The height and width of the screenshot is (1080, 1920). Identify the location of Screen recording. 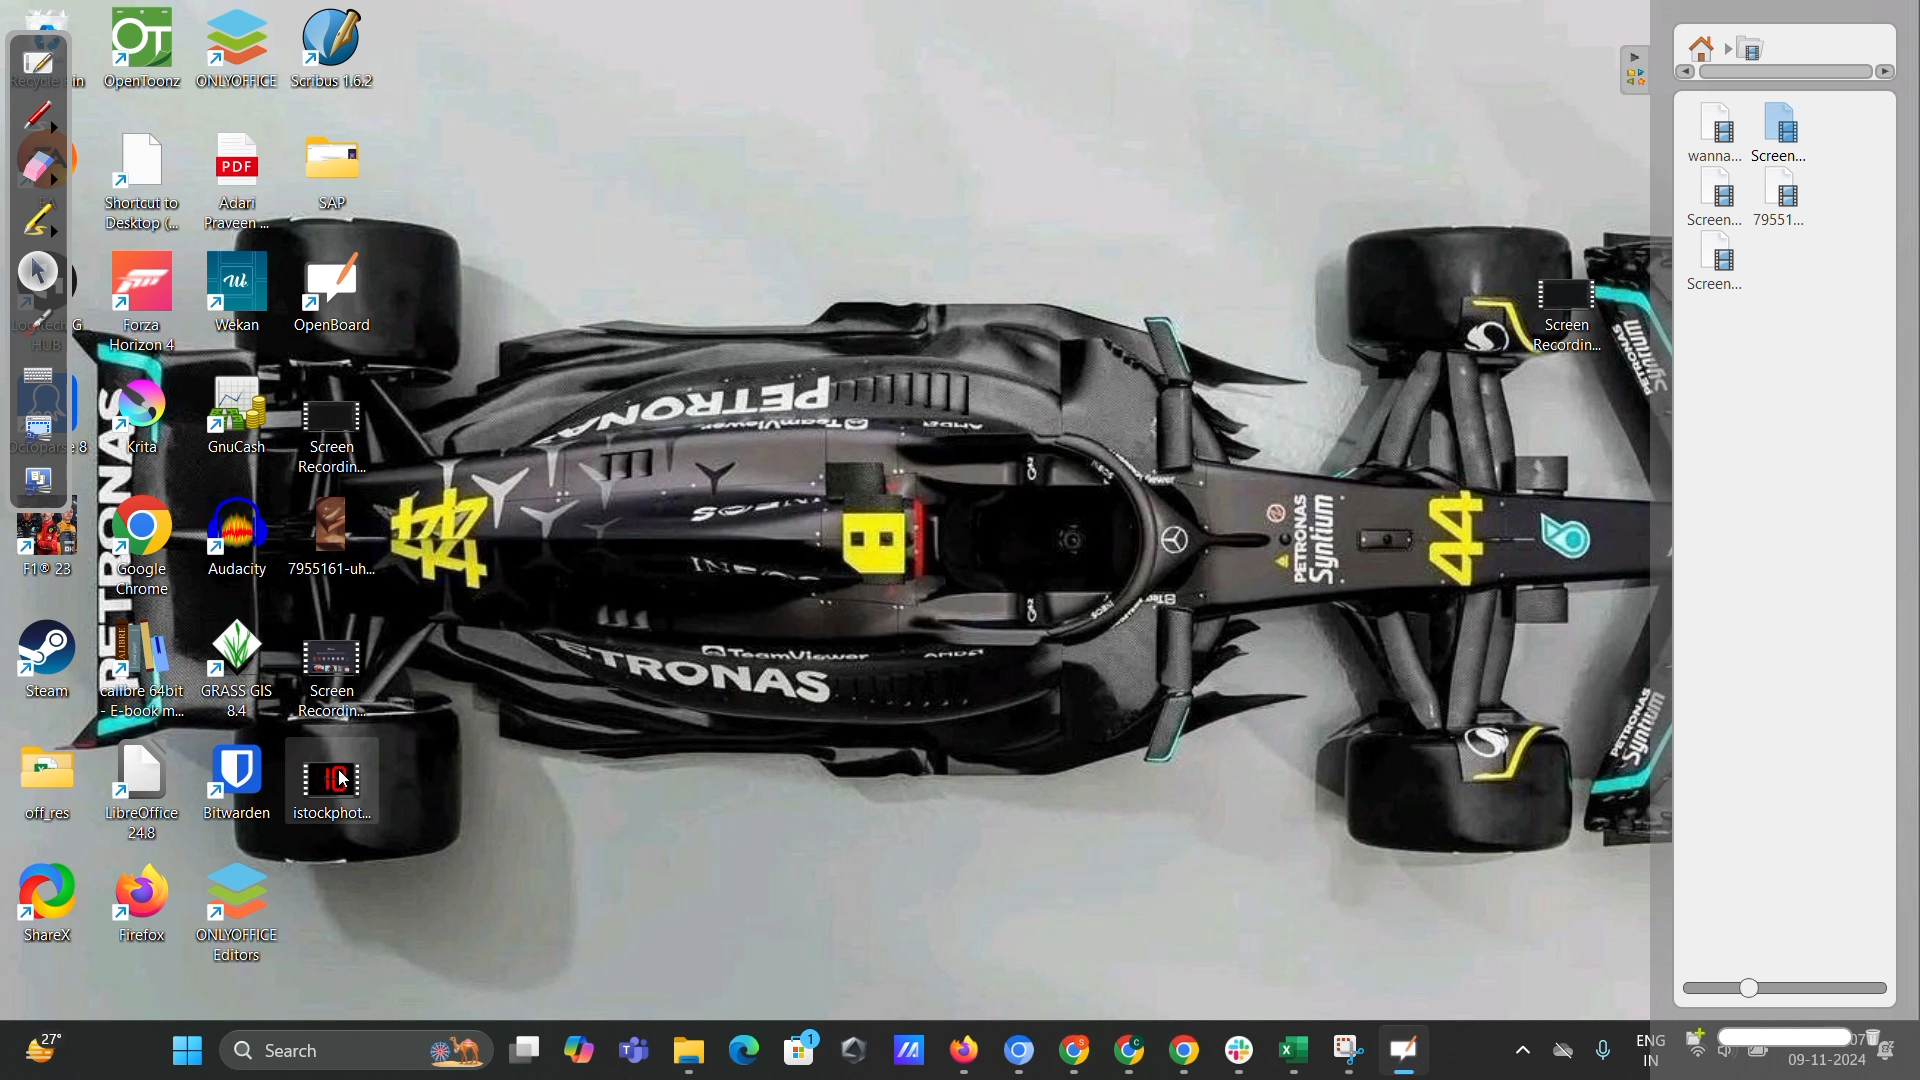
(1567, 319).